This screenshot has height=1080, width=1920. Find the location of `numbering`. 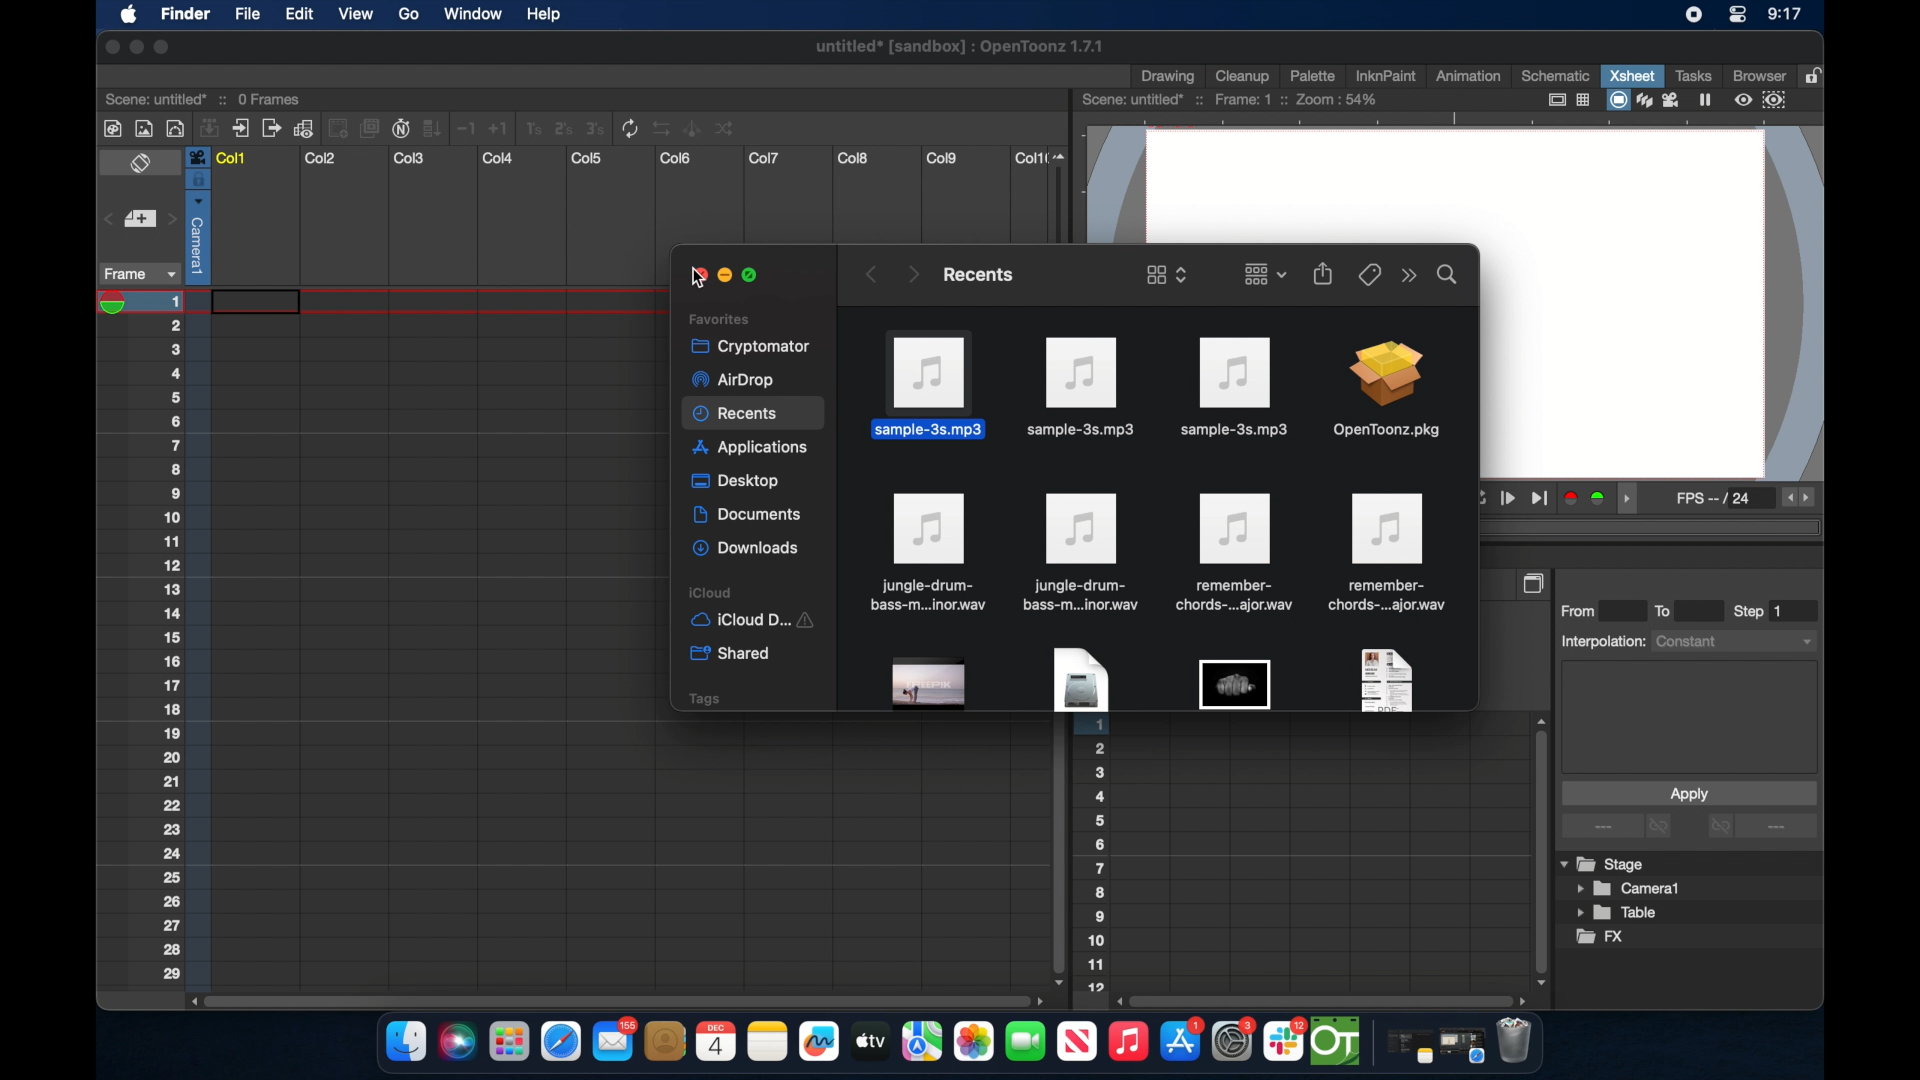

numbering is located at coordinates (185, 637).